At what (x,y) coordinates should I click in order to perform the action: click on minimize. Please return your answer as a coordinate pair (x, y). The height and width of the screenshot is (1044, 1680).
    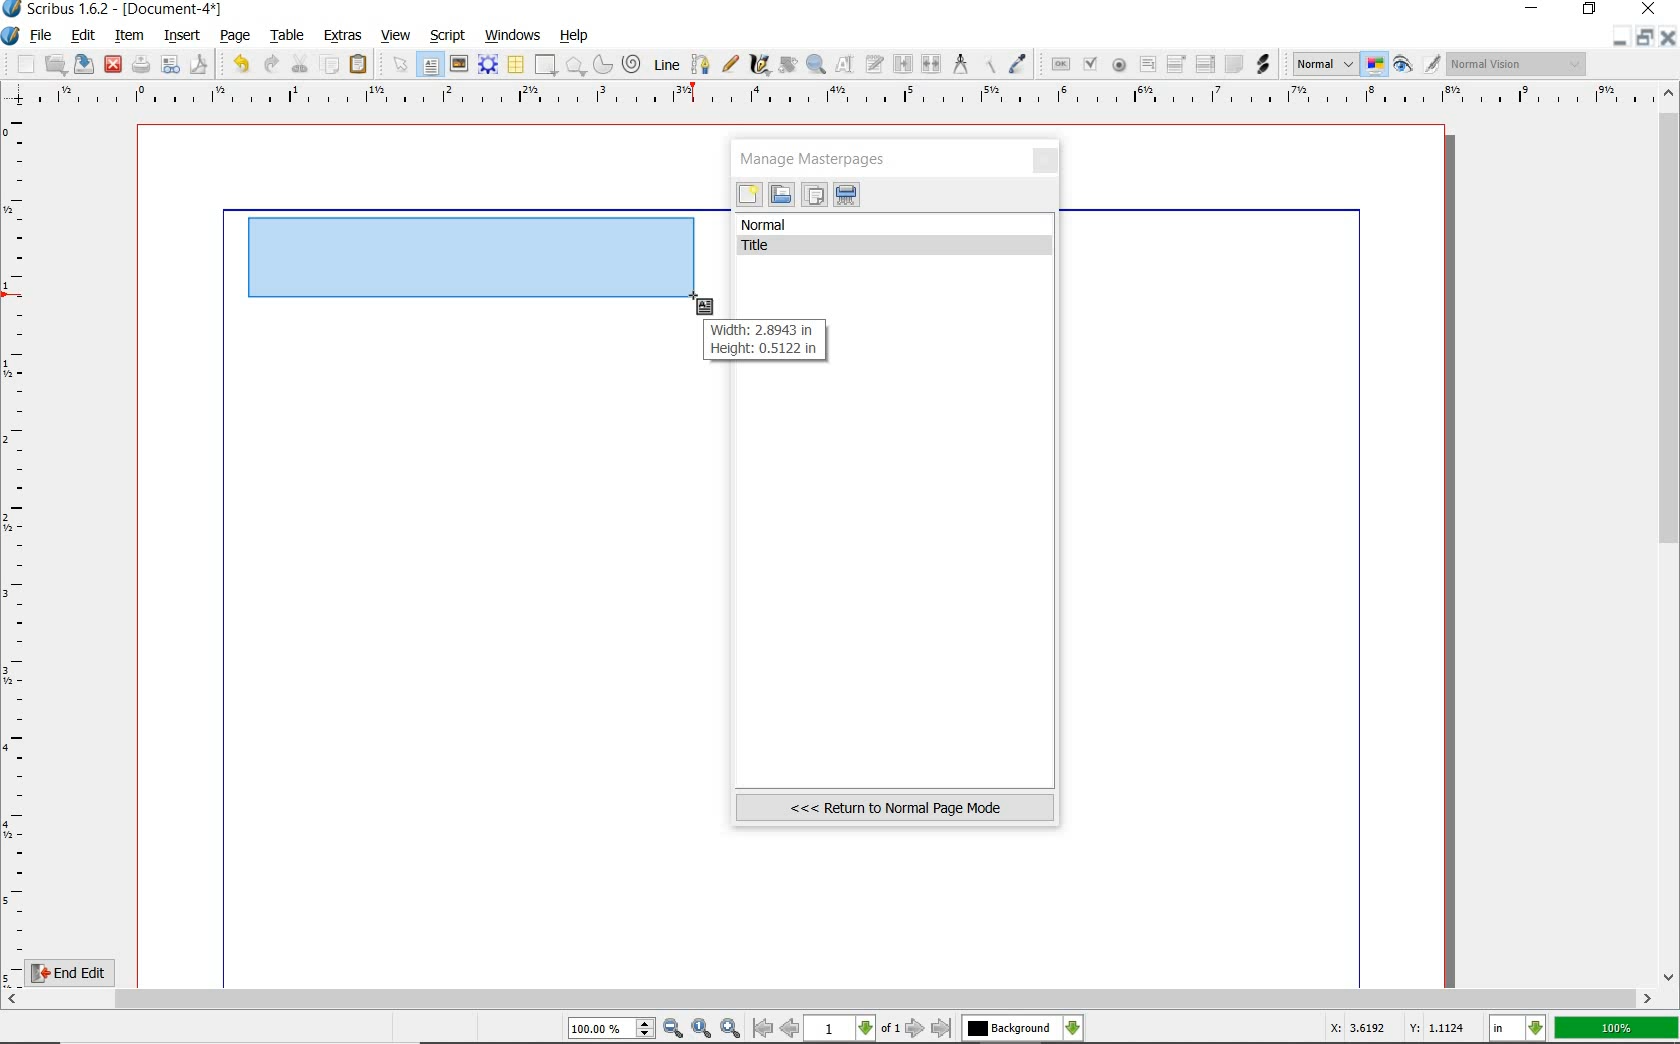
    Looking at the image, I should click on (1622, 37).